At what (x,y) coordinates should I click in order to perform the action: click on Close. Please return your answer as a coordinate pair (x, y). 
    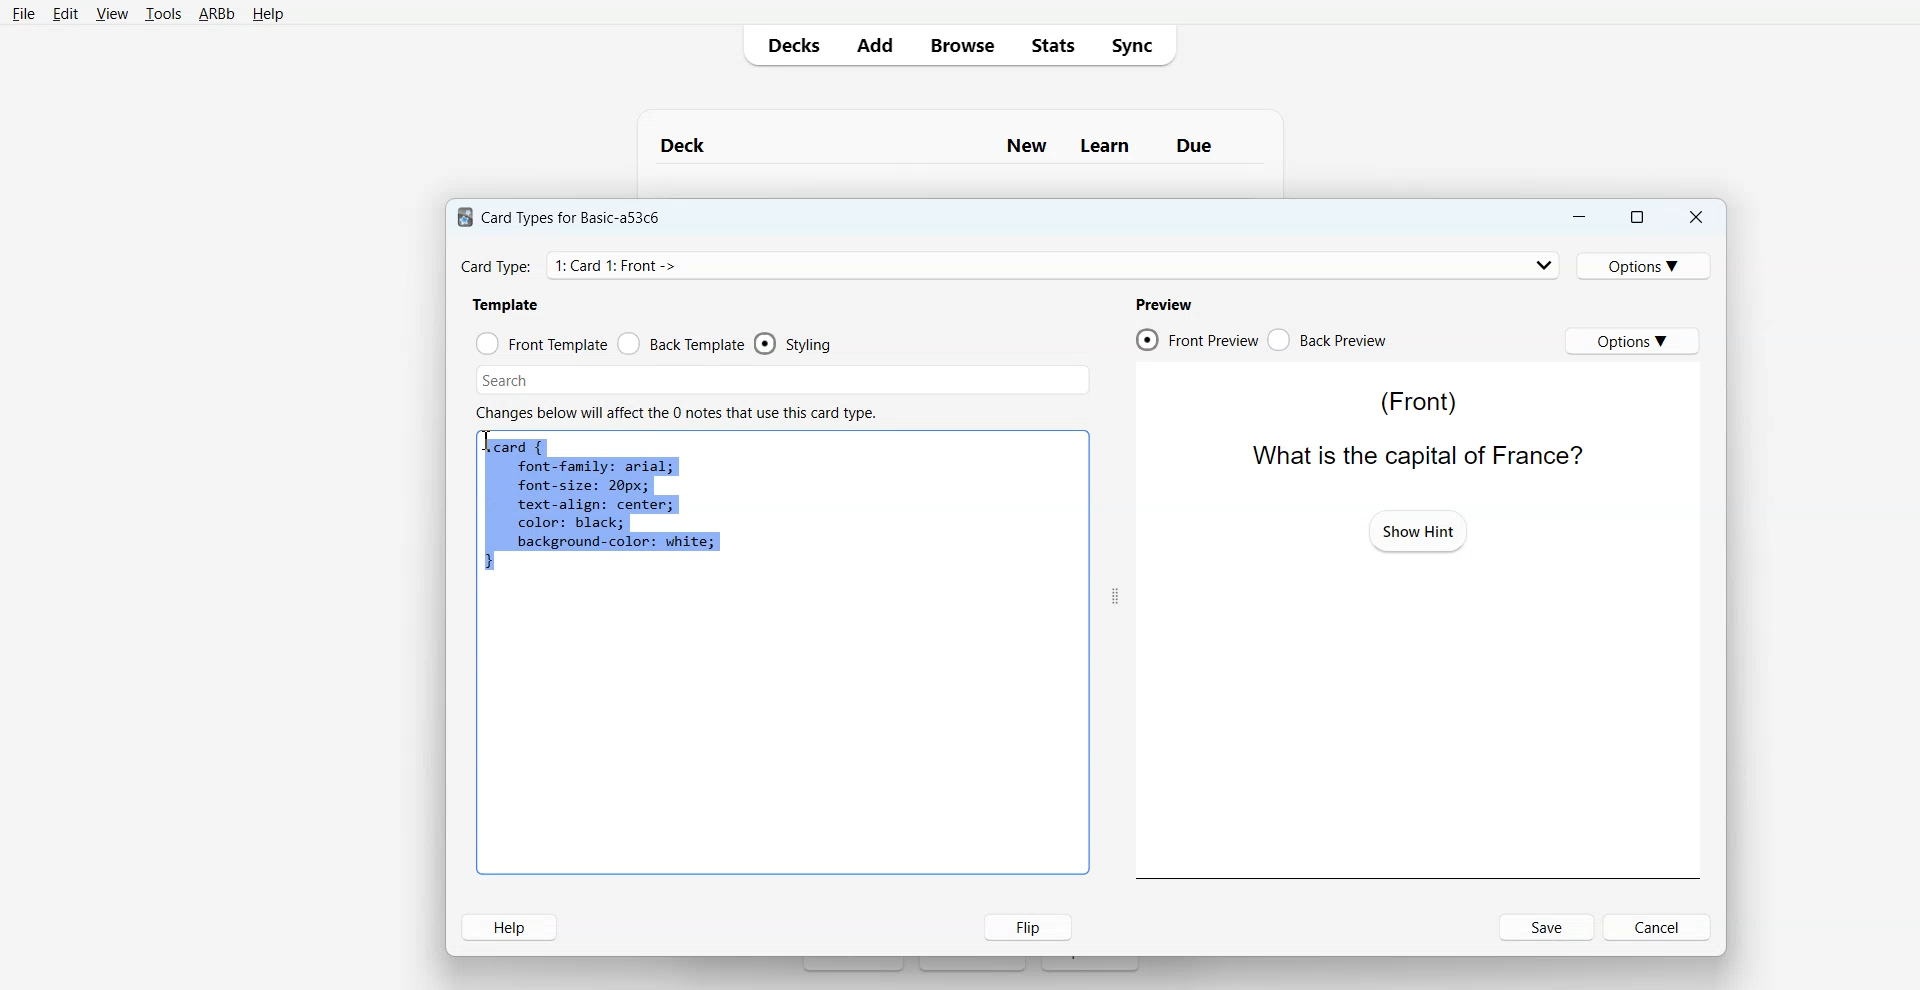
    Looking at the image, I should click on (1695, 218).